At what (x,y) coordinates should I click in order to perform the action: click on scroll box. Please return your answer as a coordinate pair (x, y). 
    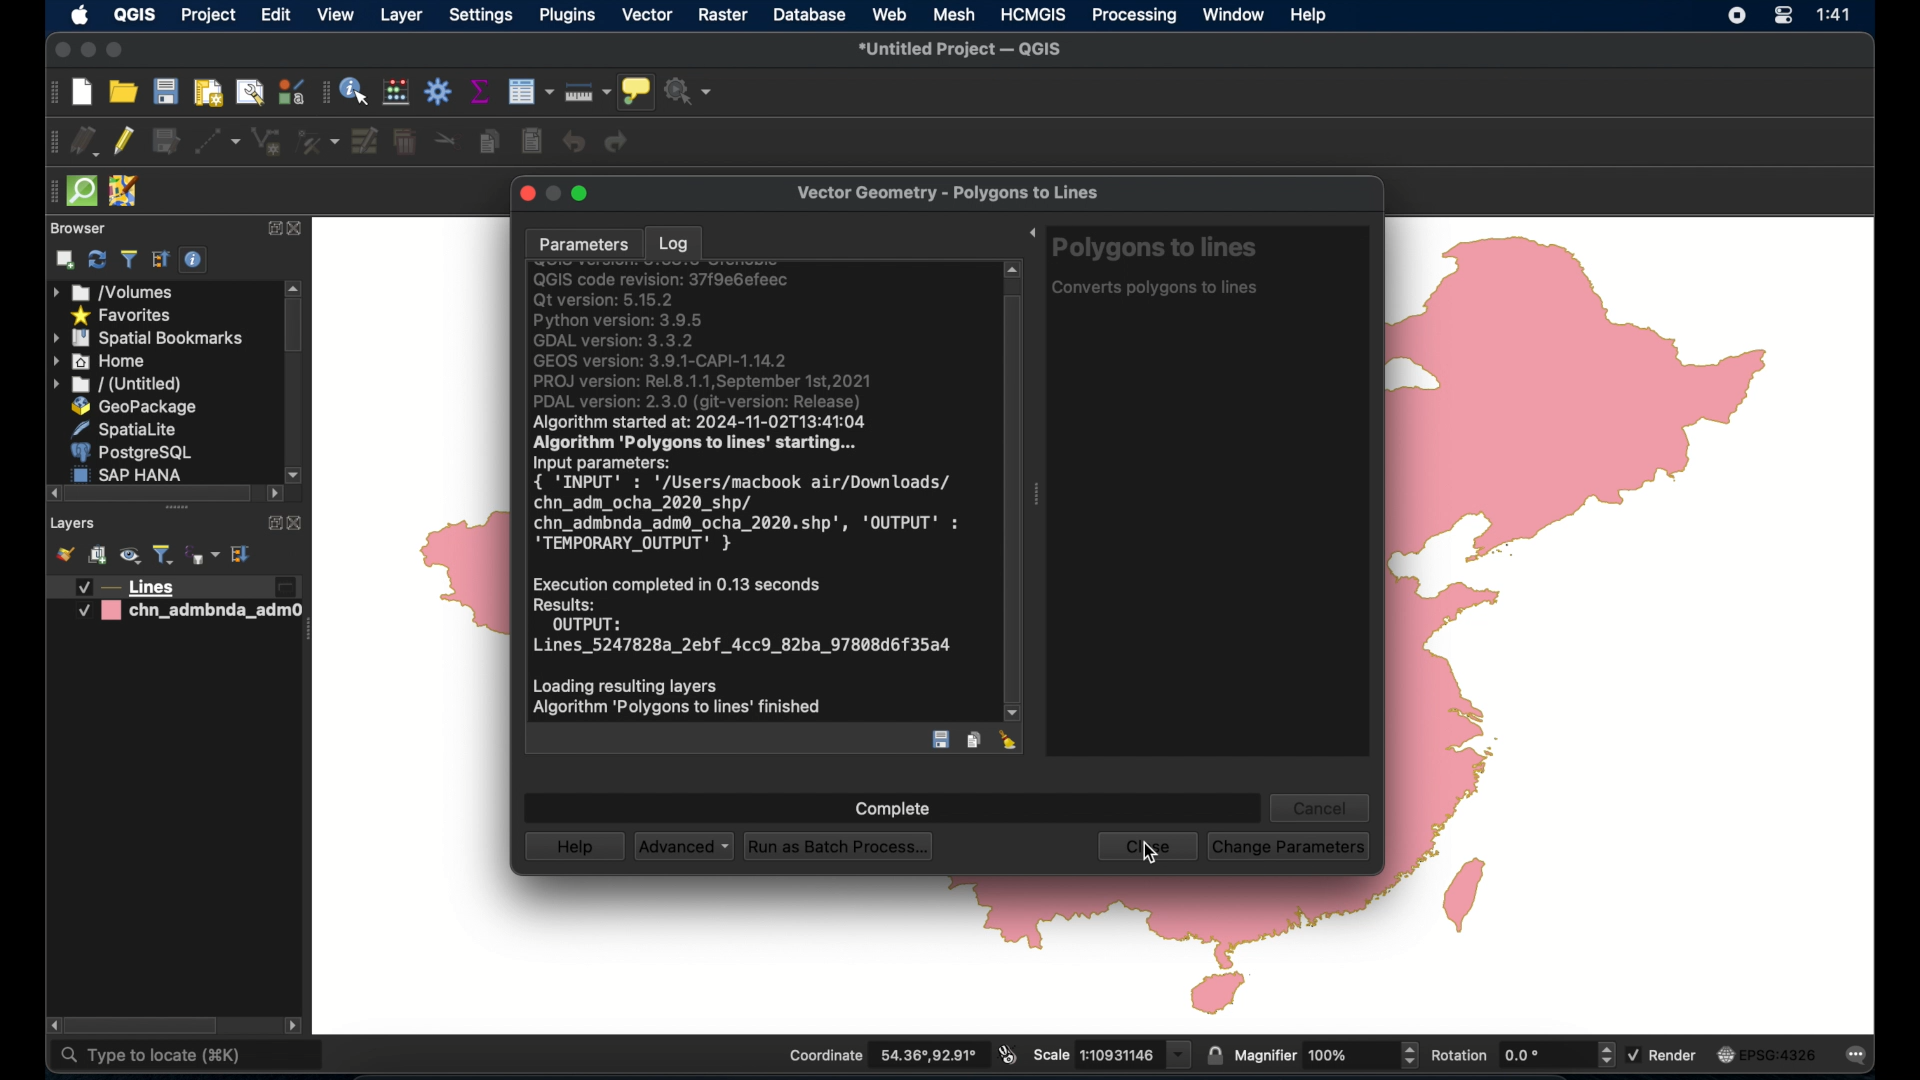
    Looking at the image, I should click on (157, 493).